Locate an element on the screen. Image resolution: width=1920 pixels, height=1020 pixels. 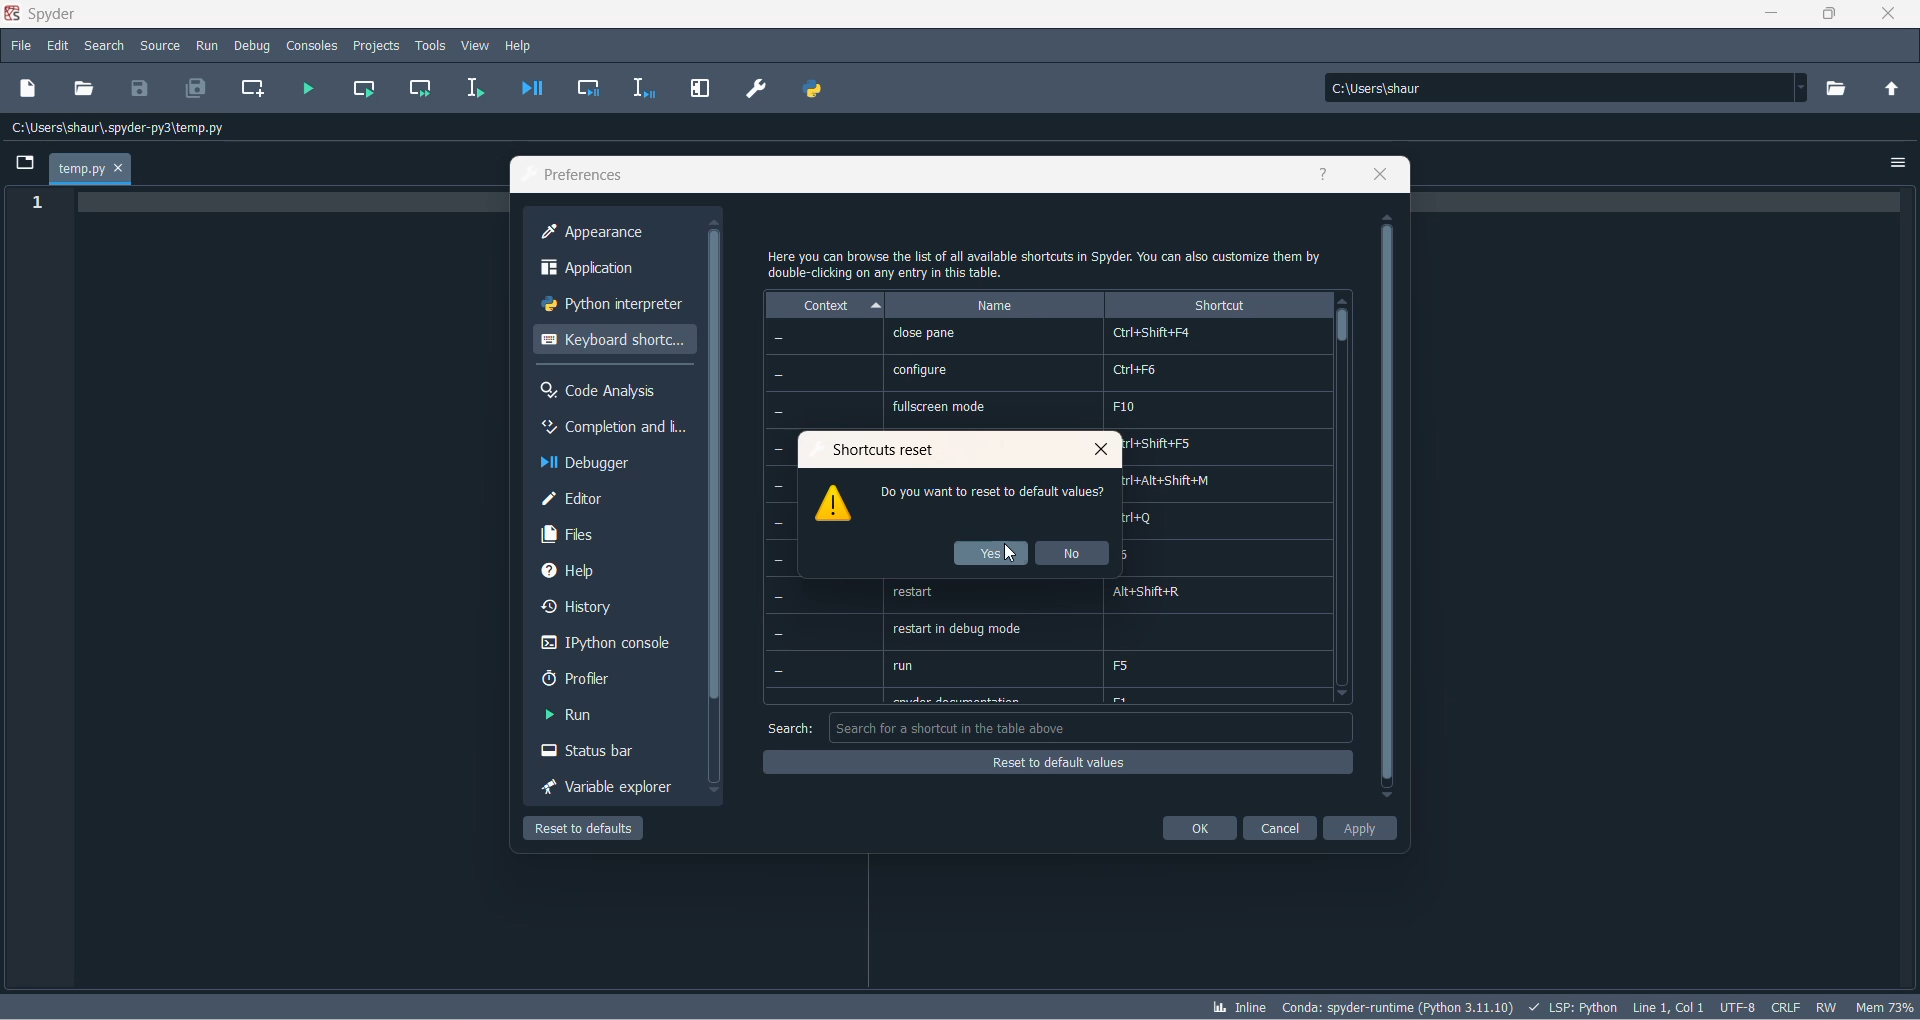
application is located at coordinates (609, 270).